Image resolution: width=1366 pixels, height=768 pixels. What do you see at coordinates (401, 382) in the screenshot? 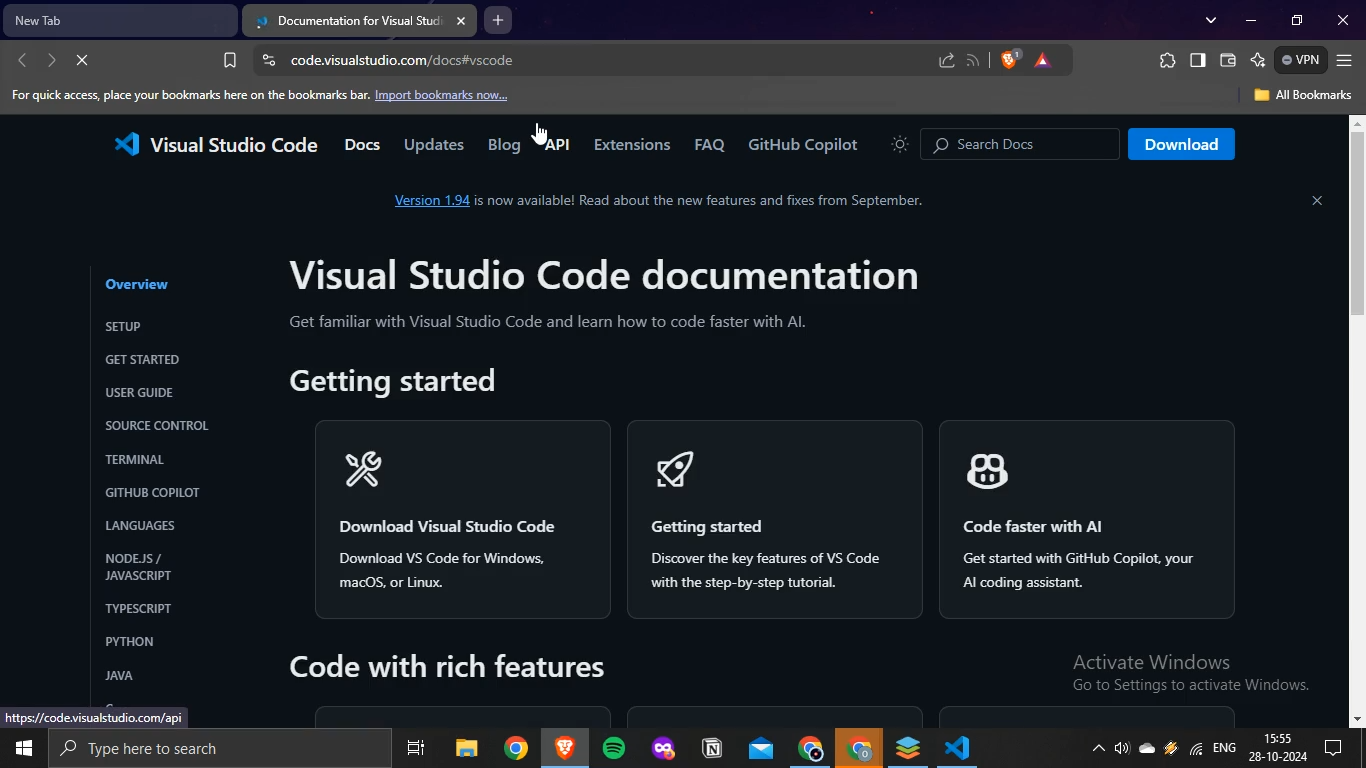
I see `Getting started` at bounding box center [401, 382].